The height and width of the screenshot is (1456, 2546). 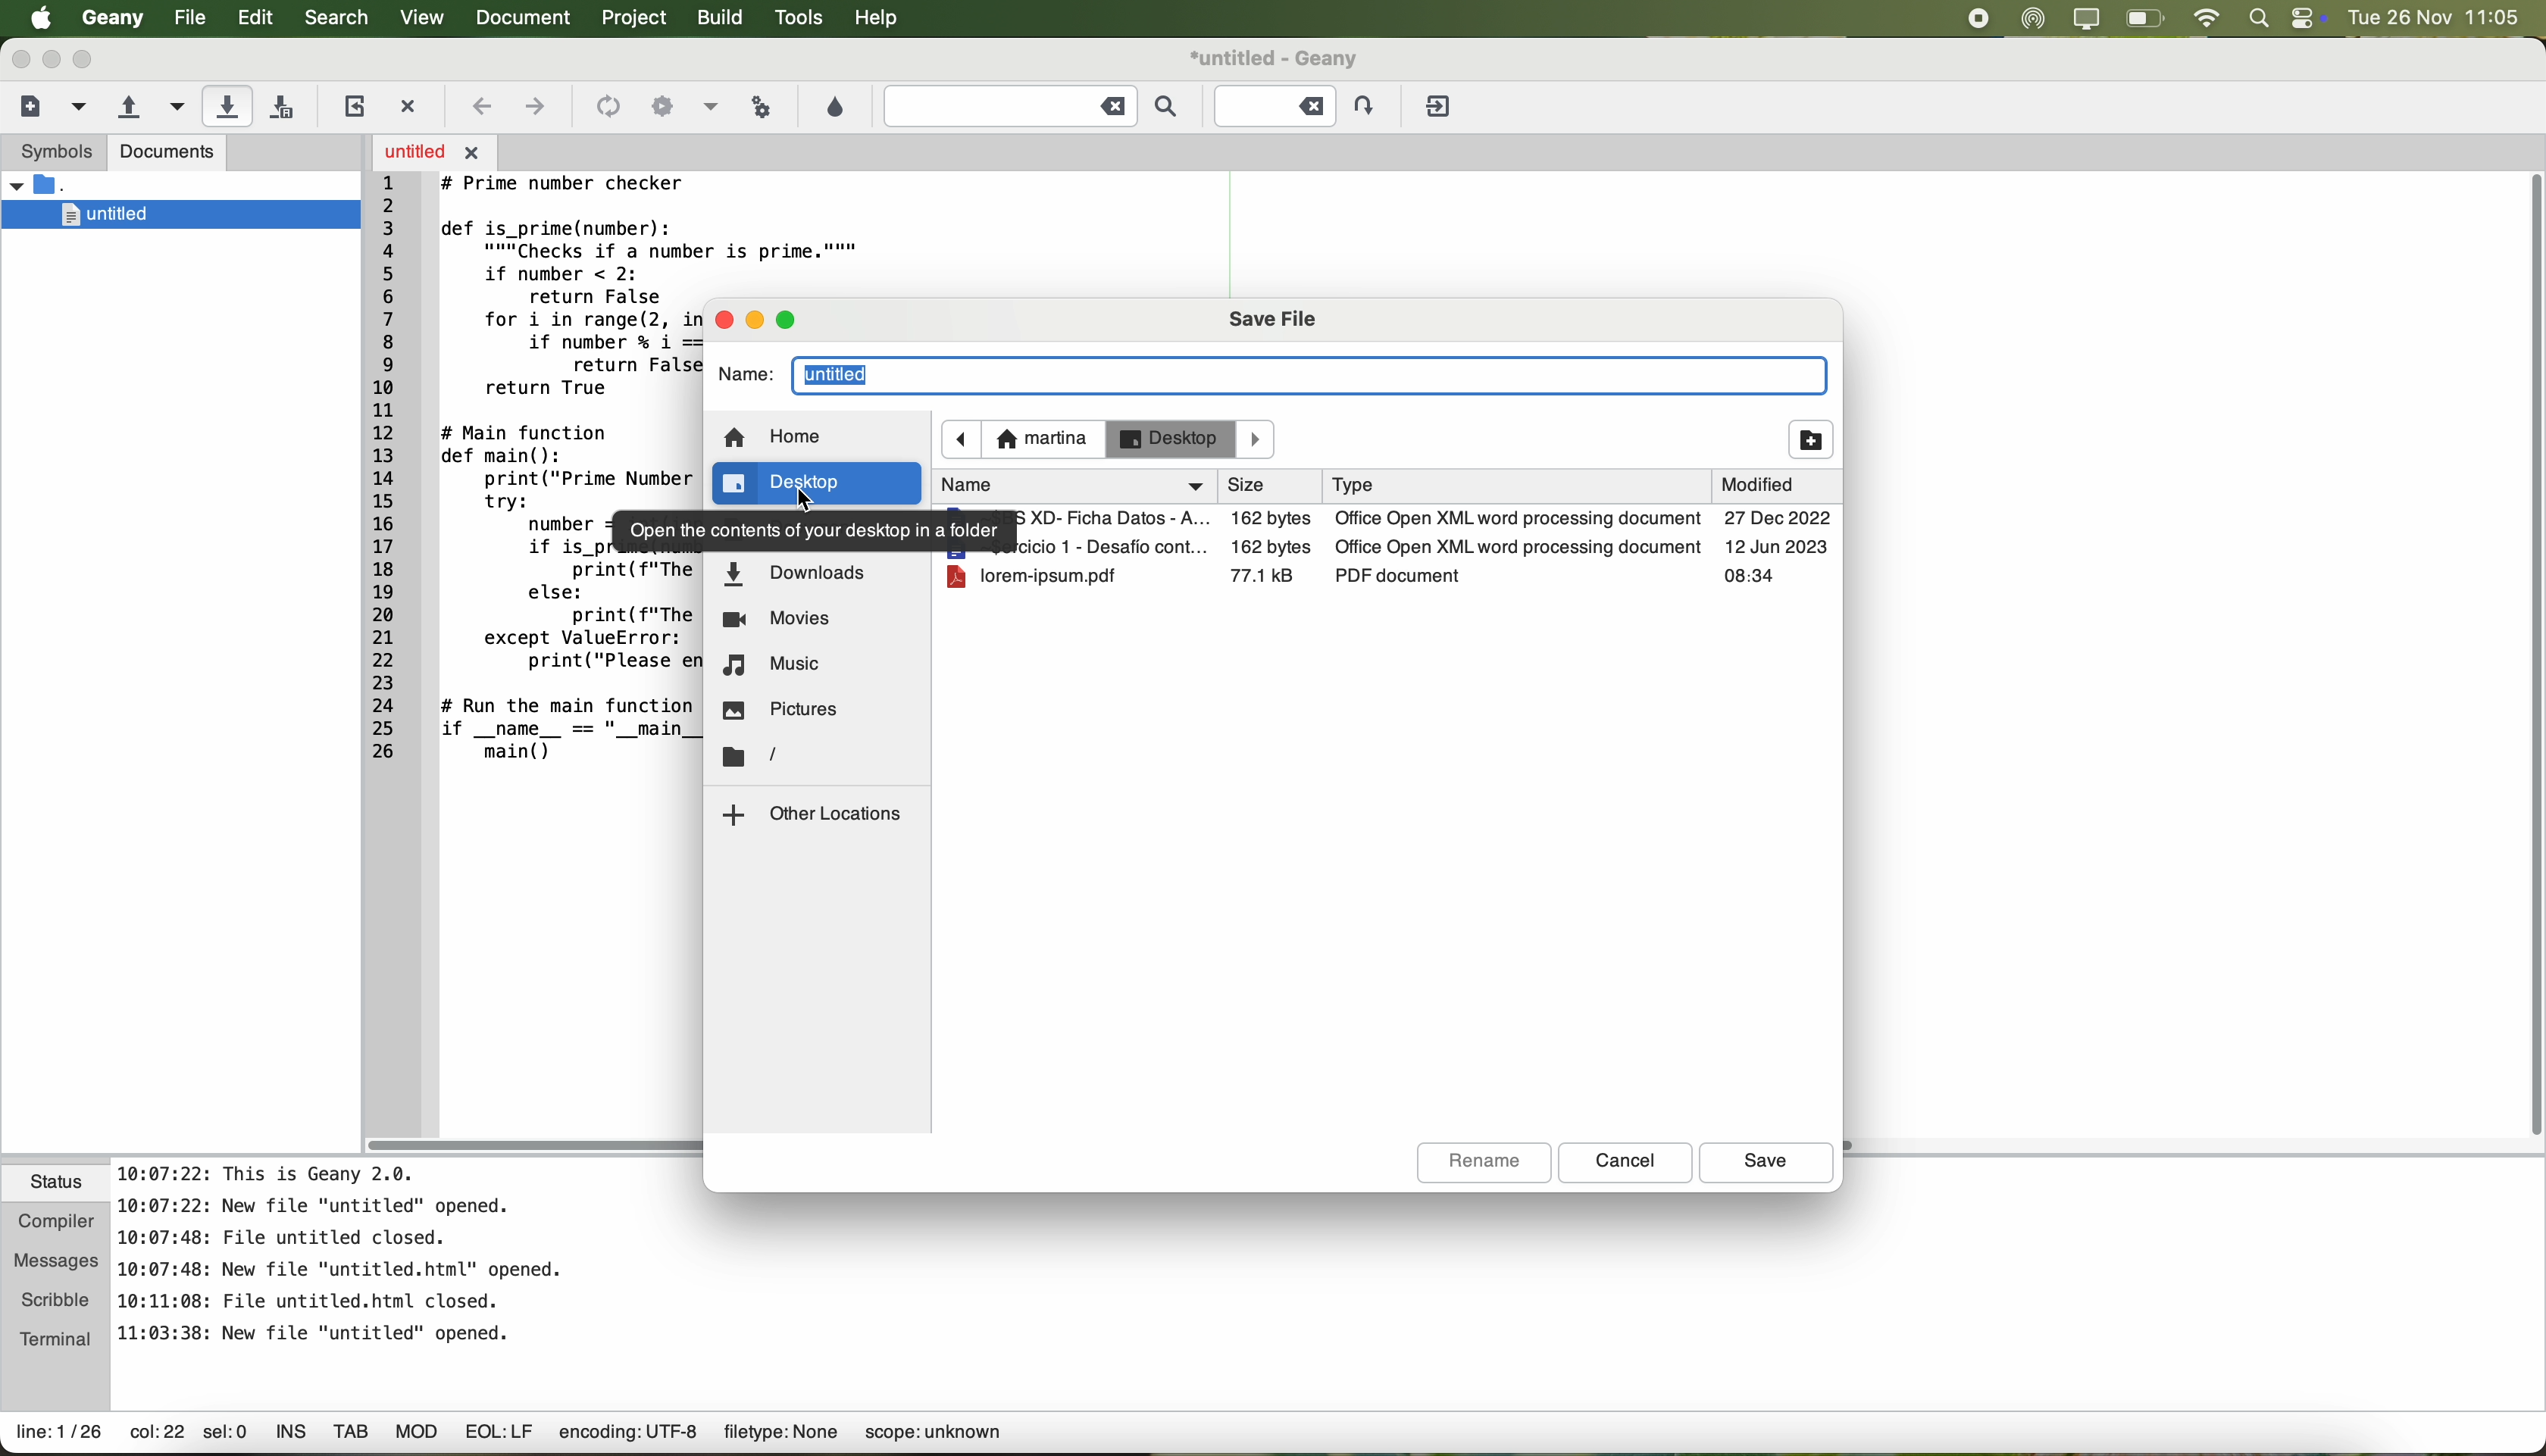 I want to click on wifi, so click(x=2208, y=18).